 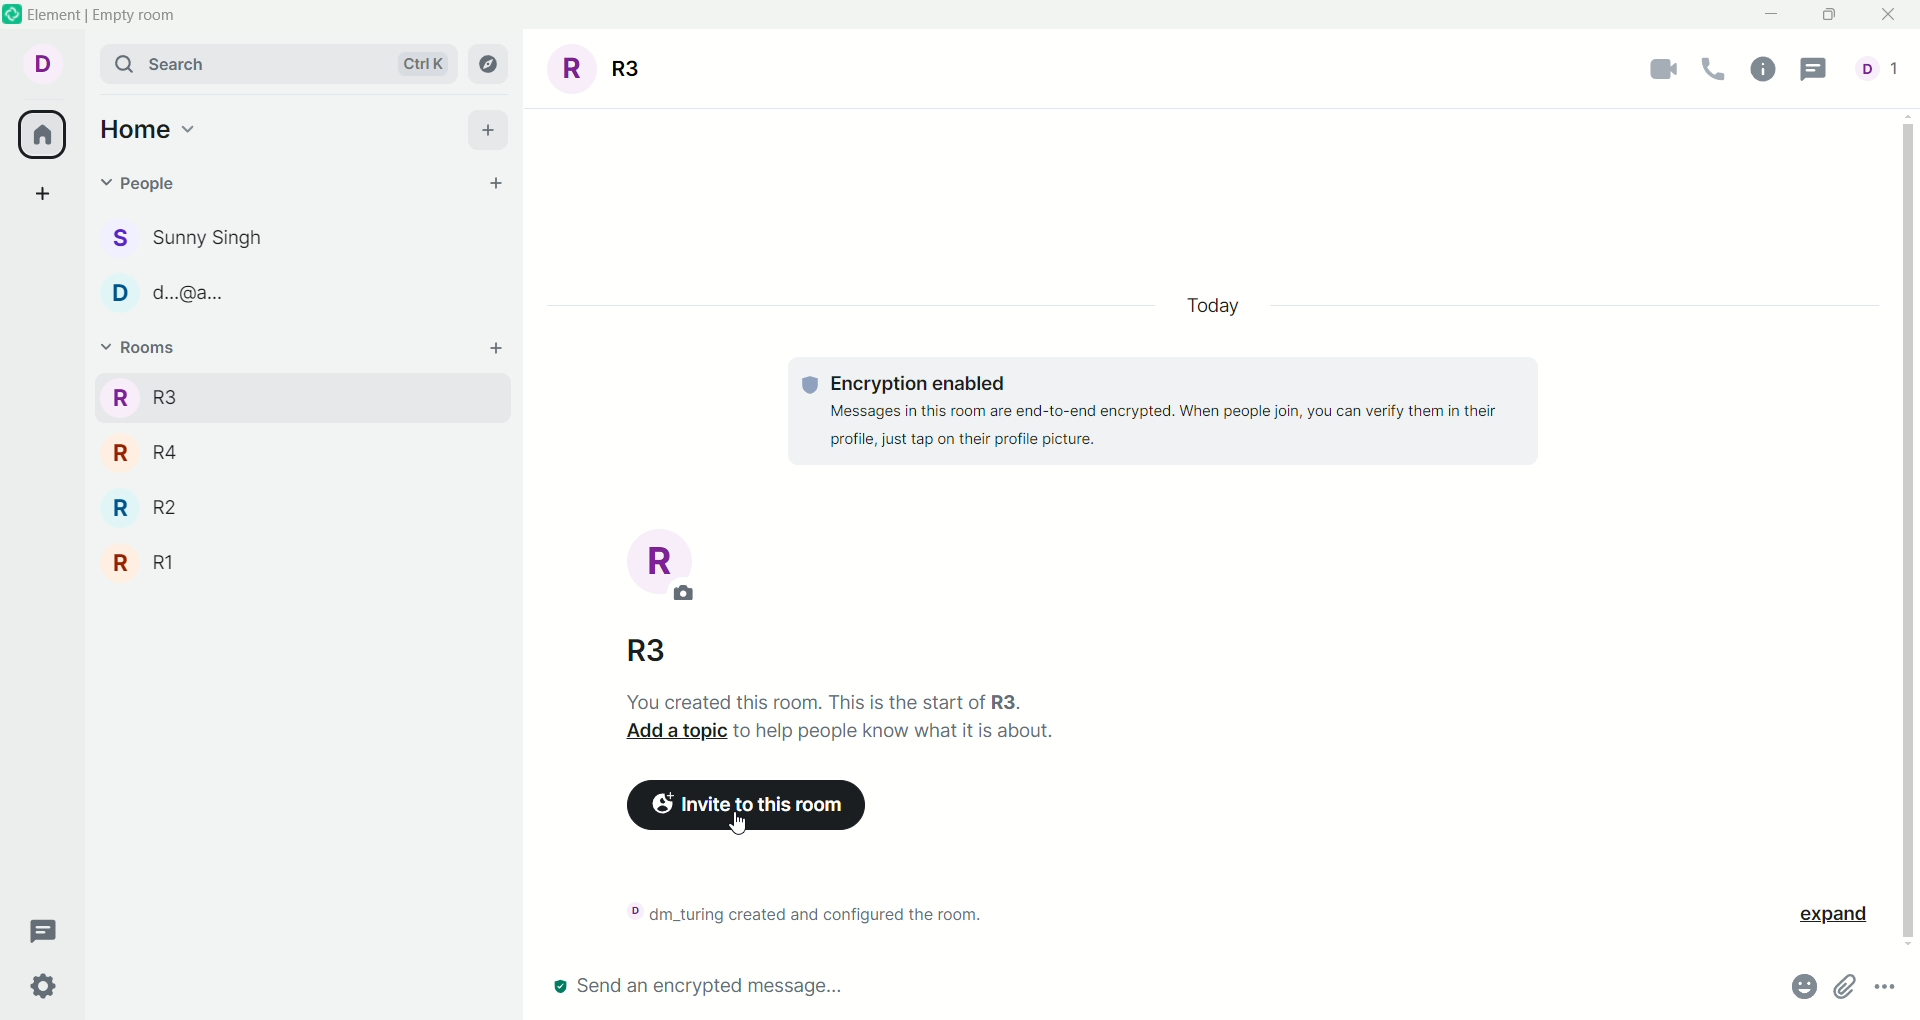 What do you see at coordinates (829, 717) in the screenshot?
I see `You created this room. This is the start of R3.
Add a topic to help people know what it is about.` at bounding box center [829, 717].